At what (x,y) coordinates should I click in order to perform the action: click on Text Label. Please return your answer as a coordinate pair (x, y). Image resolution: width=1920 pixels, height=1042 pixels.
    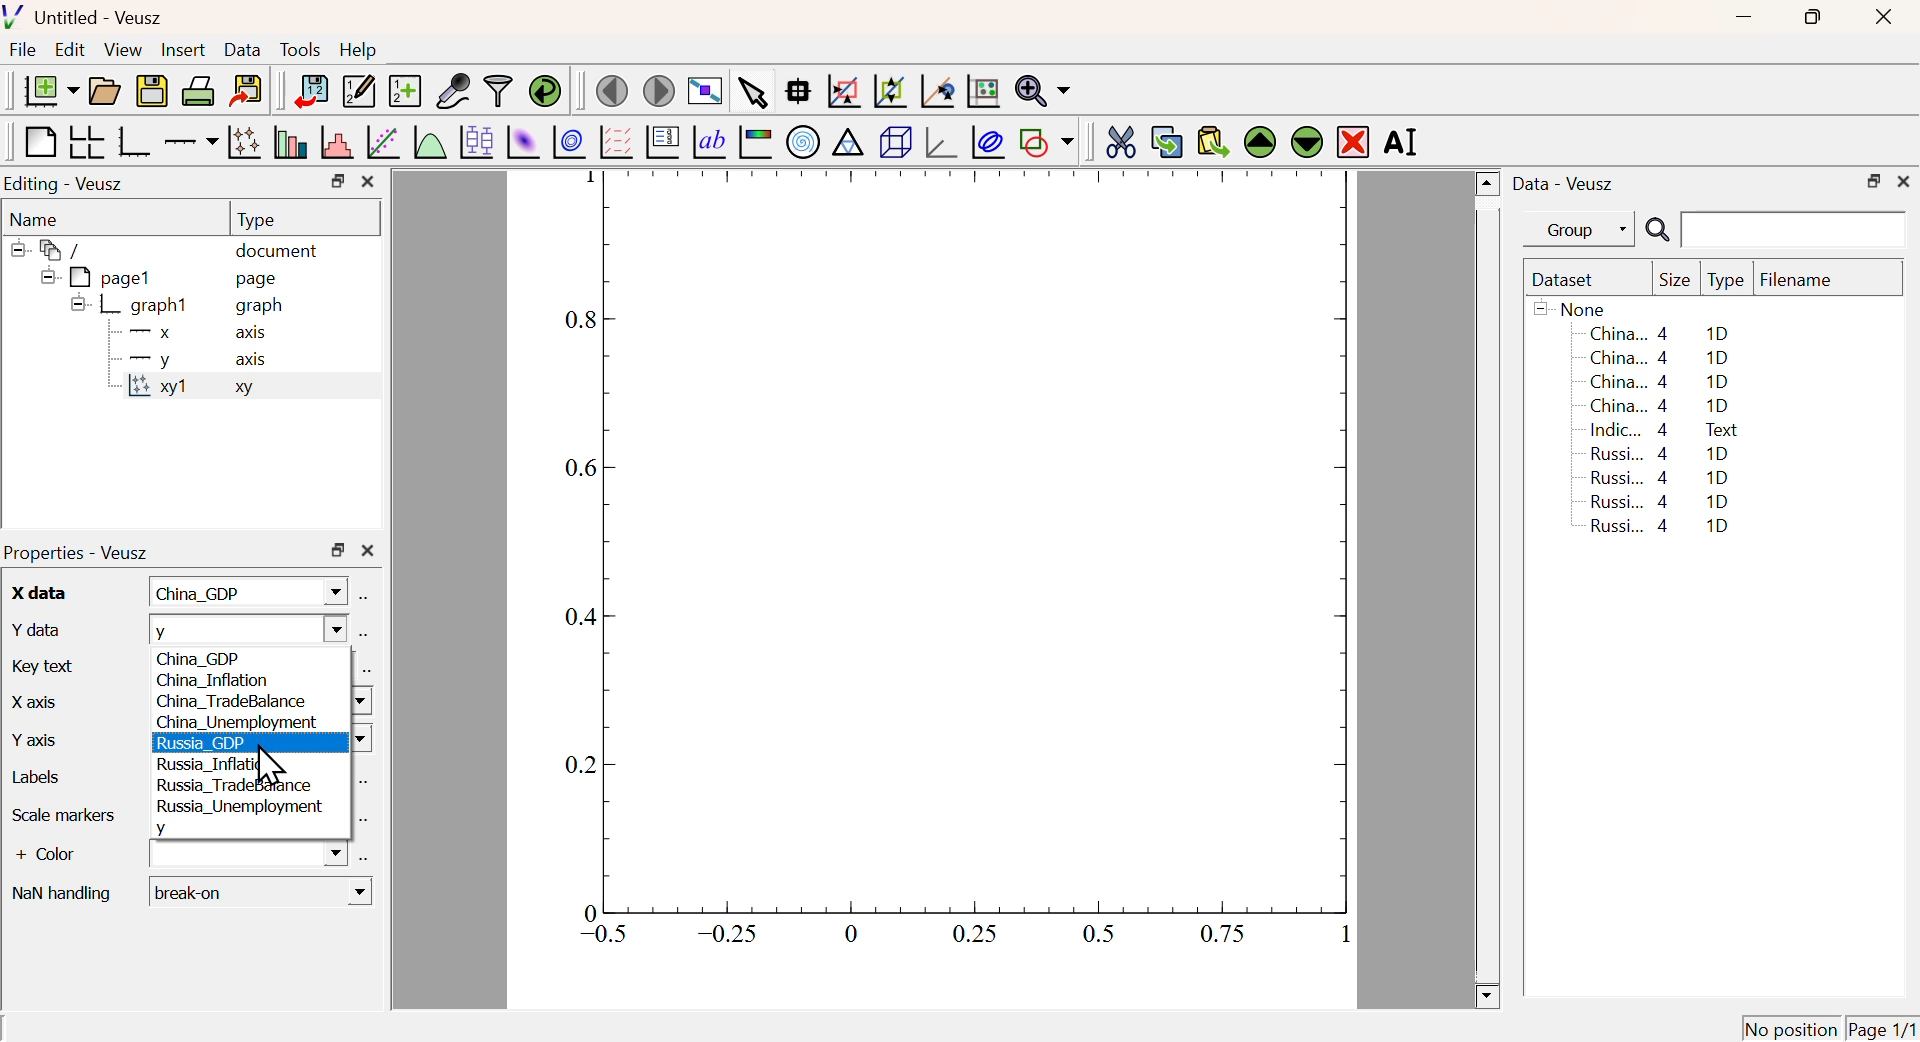
    Looking at the image, I should click on (709, 143).